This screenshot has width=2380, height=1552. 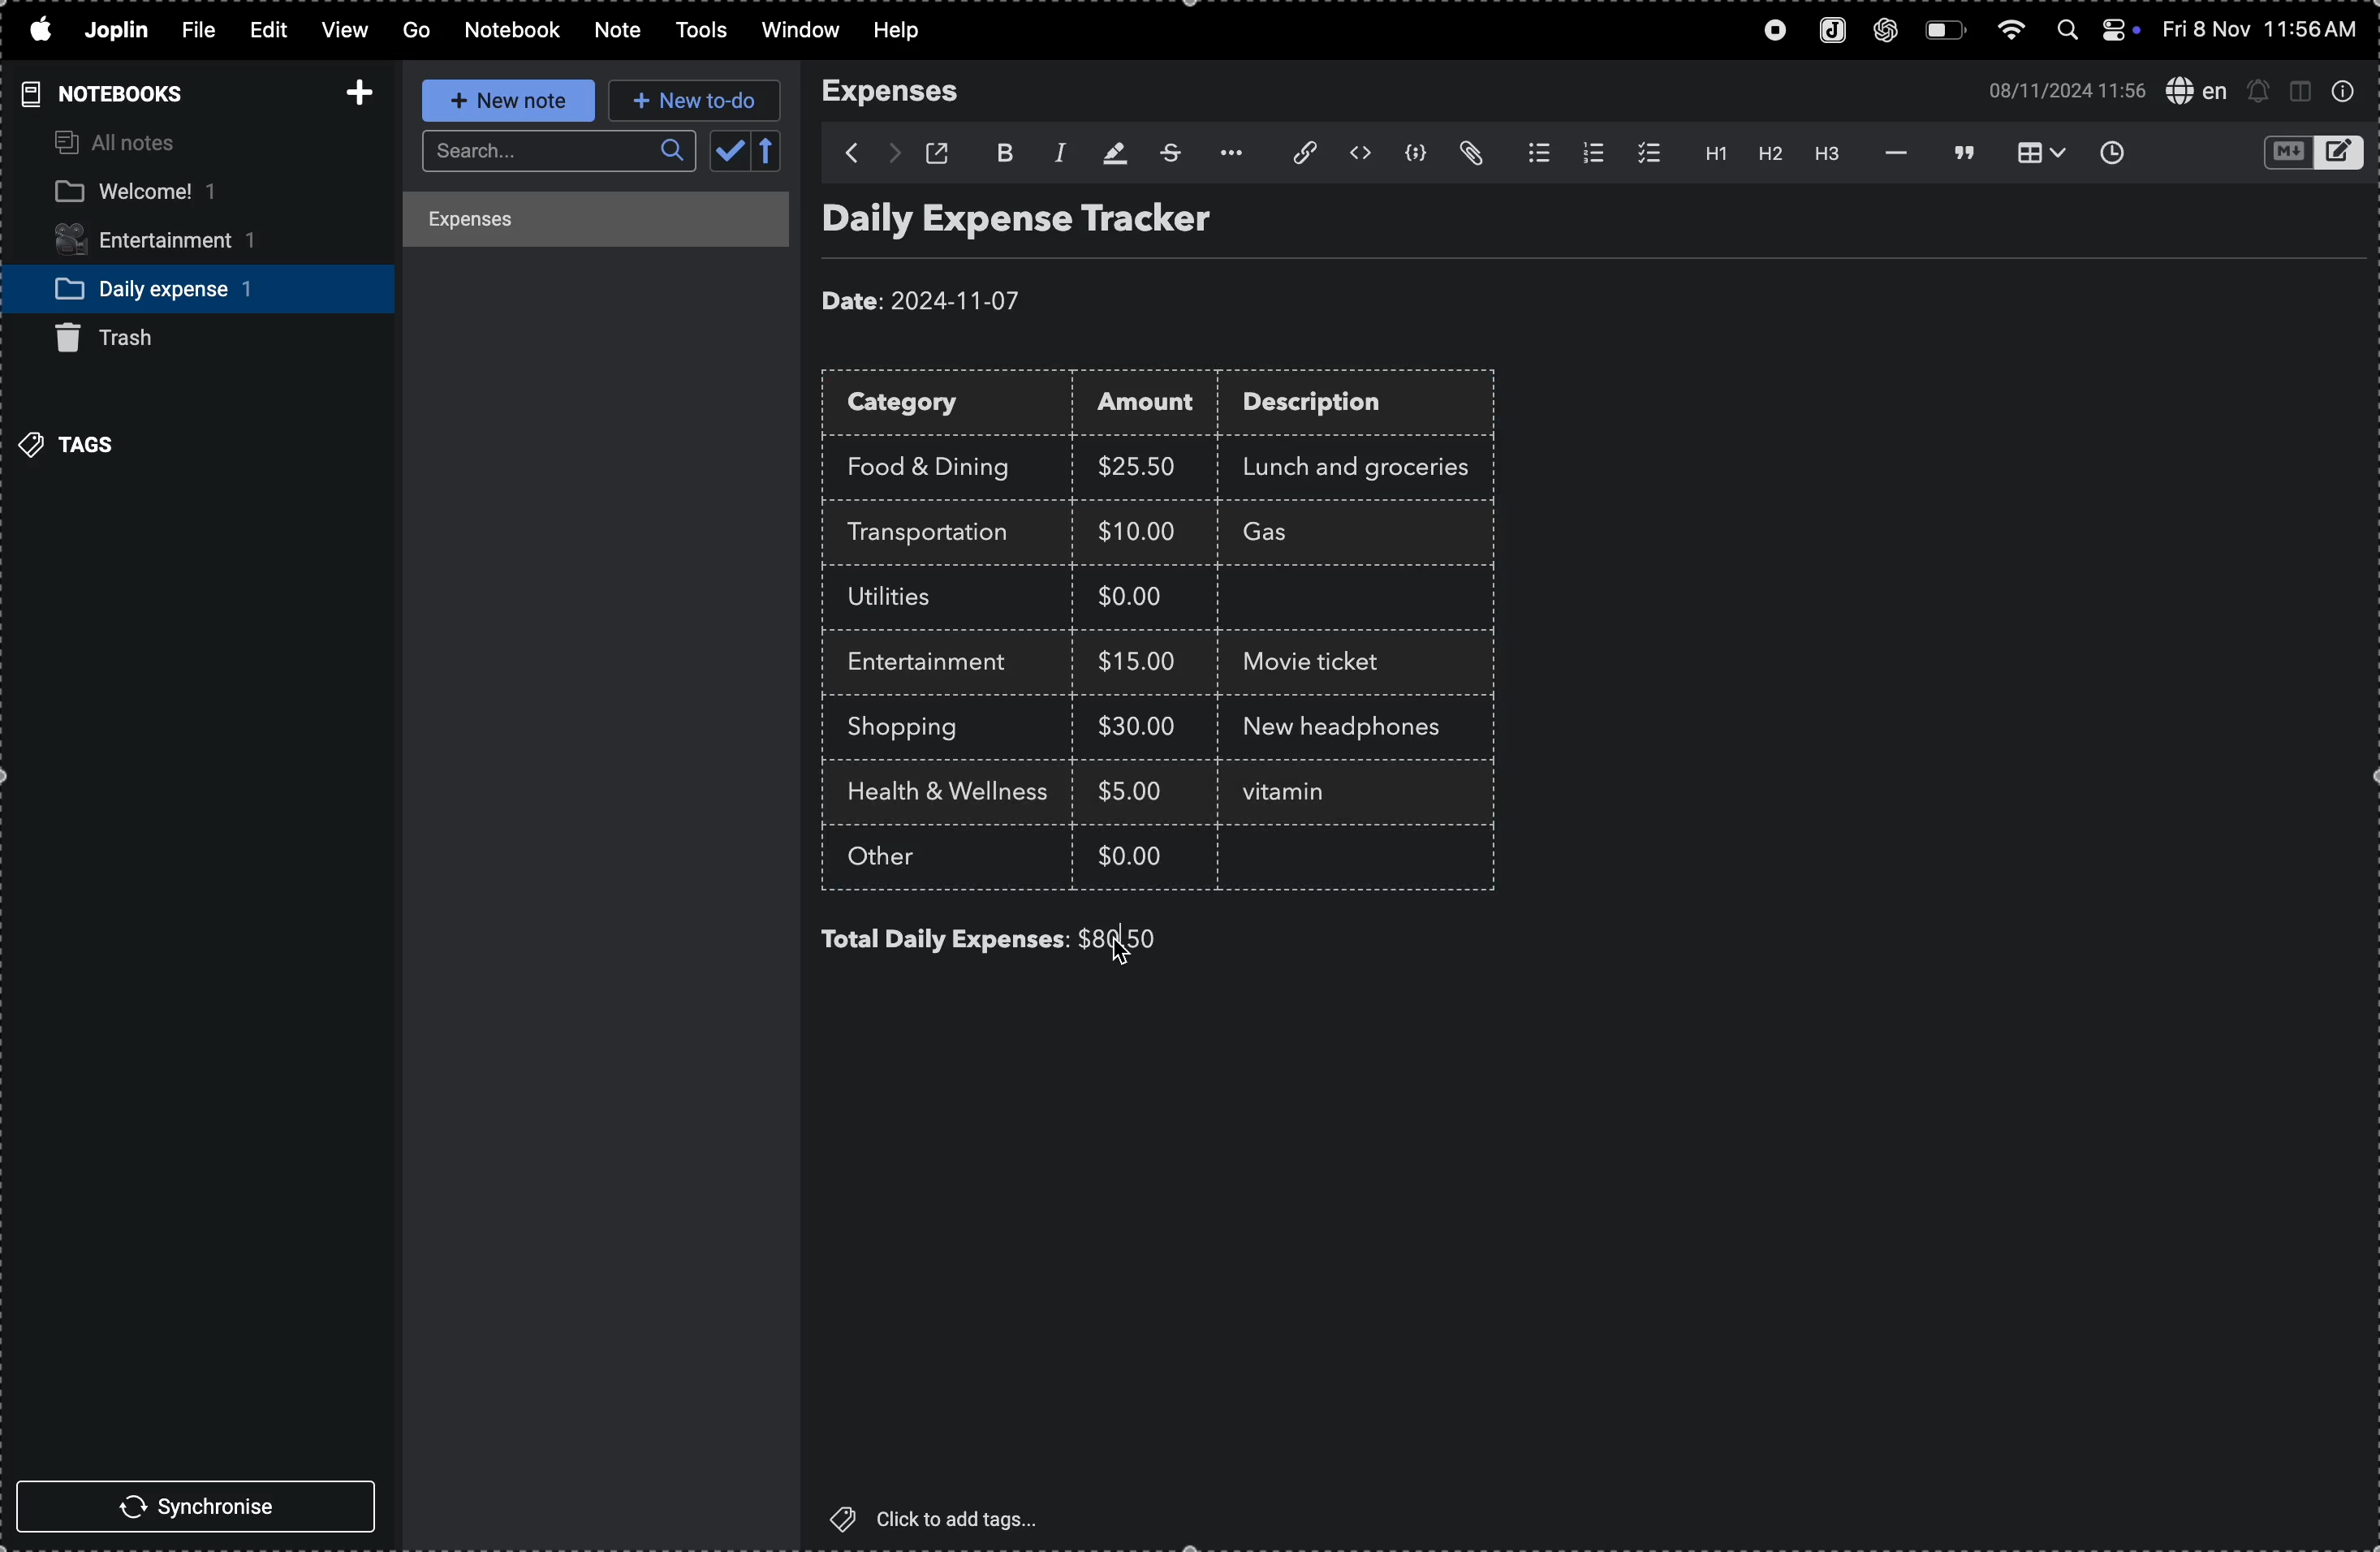 What do you see at coordinates (1417, 156) in the screenshot?
I see `code` at bounding box center [1417, 156].